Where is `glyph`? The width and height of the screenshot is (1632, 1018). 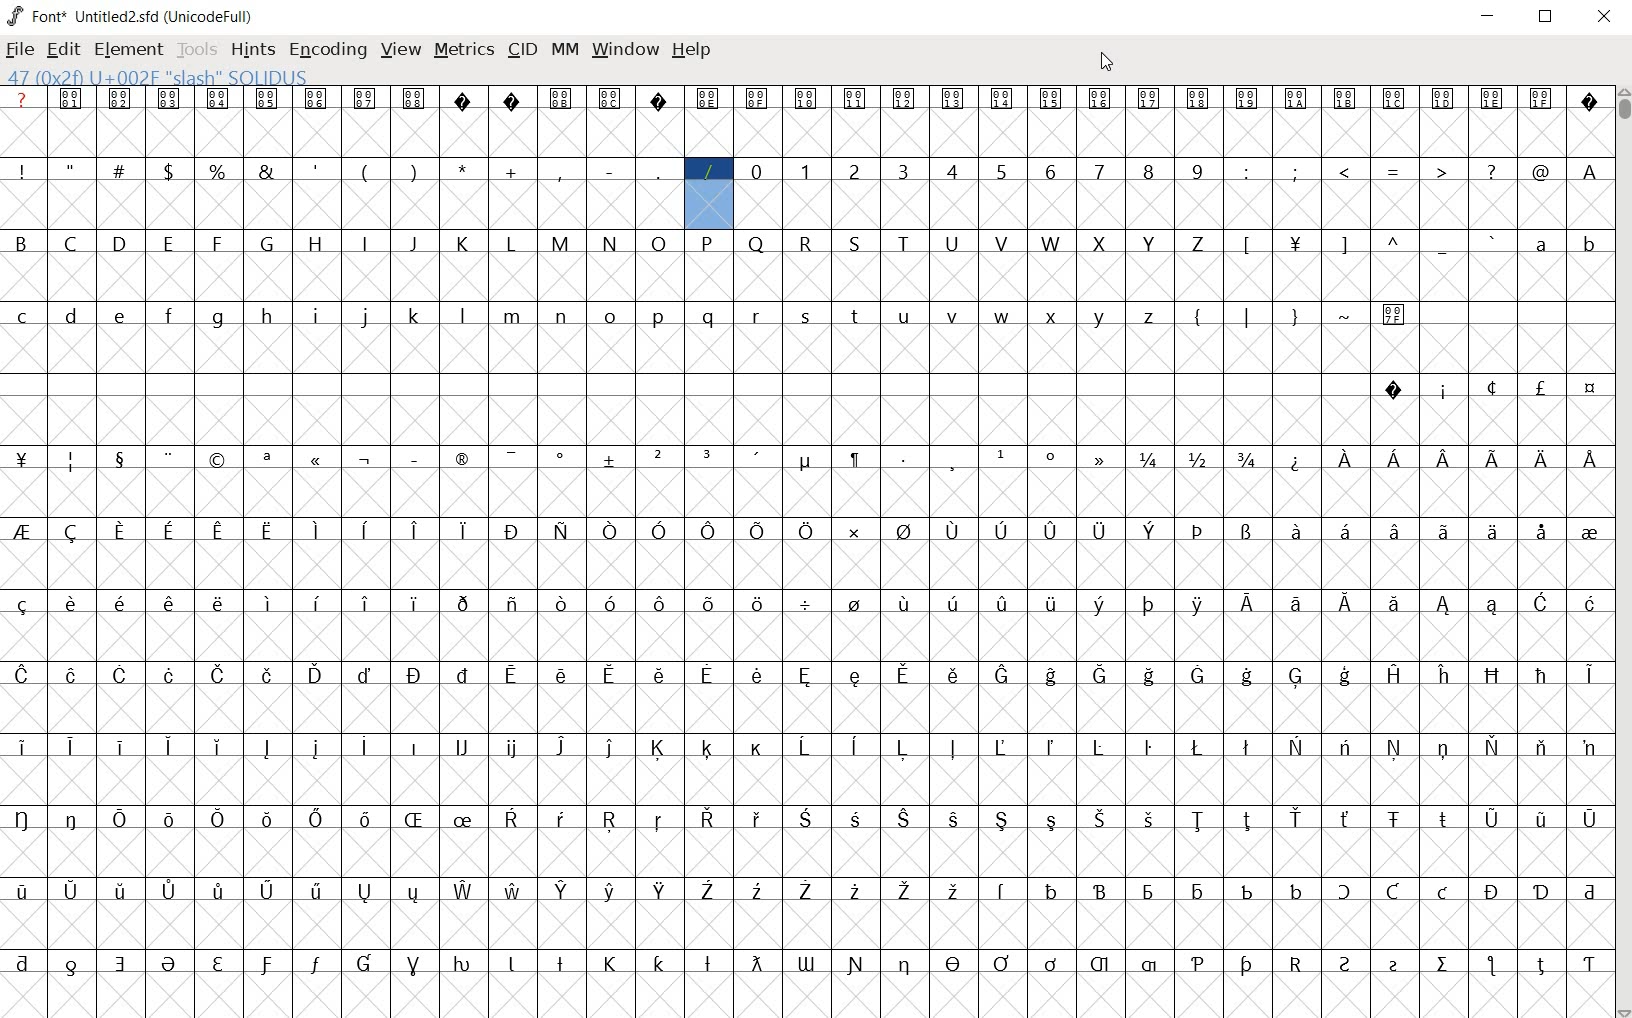 glyph is located at coordinates (1342, 246).